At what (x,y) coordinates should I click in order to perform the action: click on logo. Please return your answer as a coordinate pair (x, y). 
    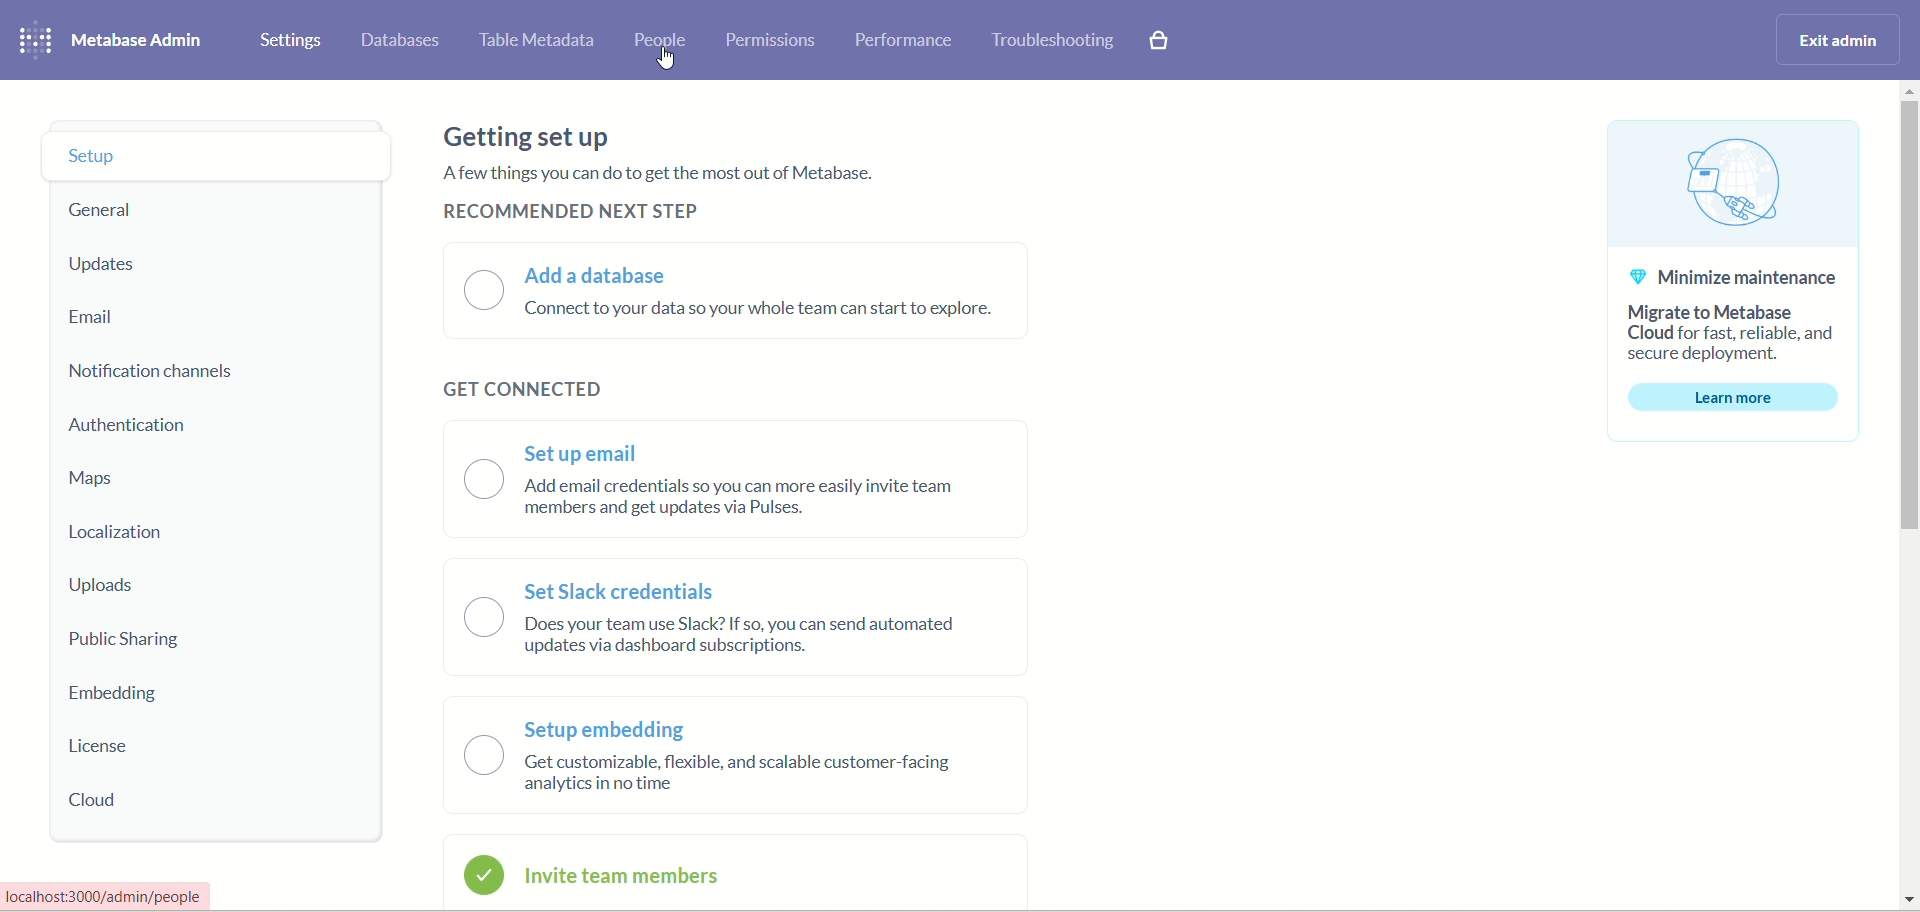
    Looking at the image, I should click on (37, 37).